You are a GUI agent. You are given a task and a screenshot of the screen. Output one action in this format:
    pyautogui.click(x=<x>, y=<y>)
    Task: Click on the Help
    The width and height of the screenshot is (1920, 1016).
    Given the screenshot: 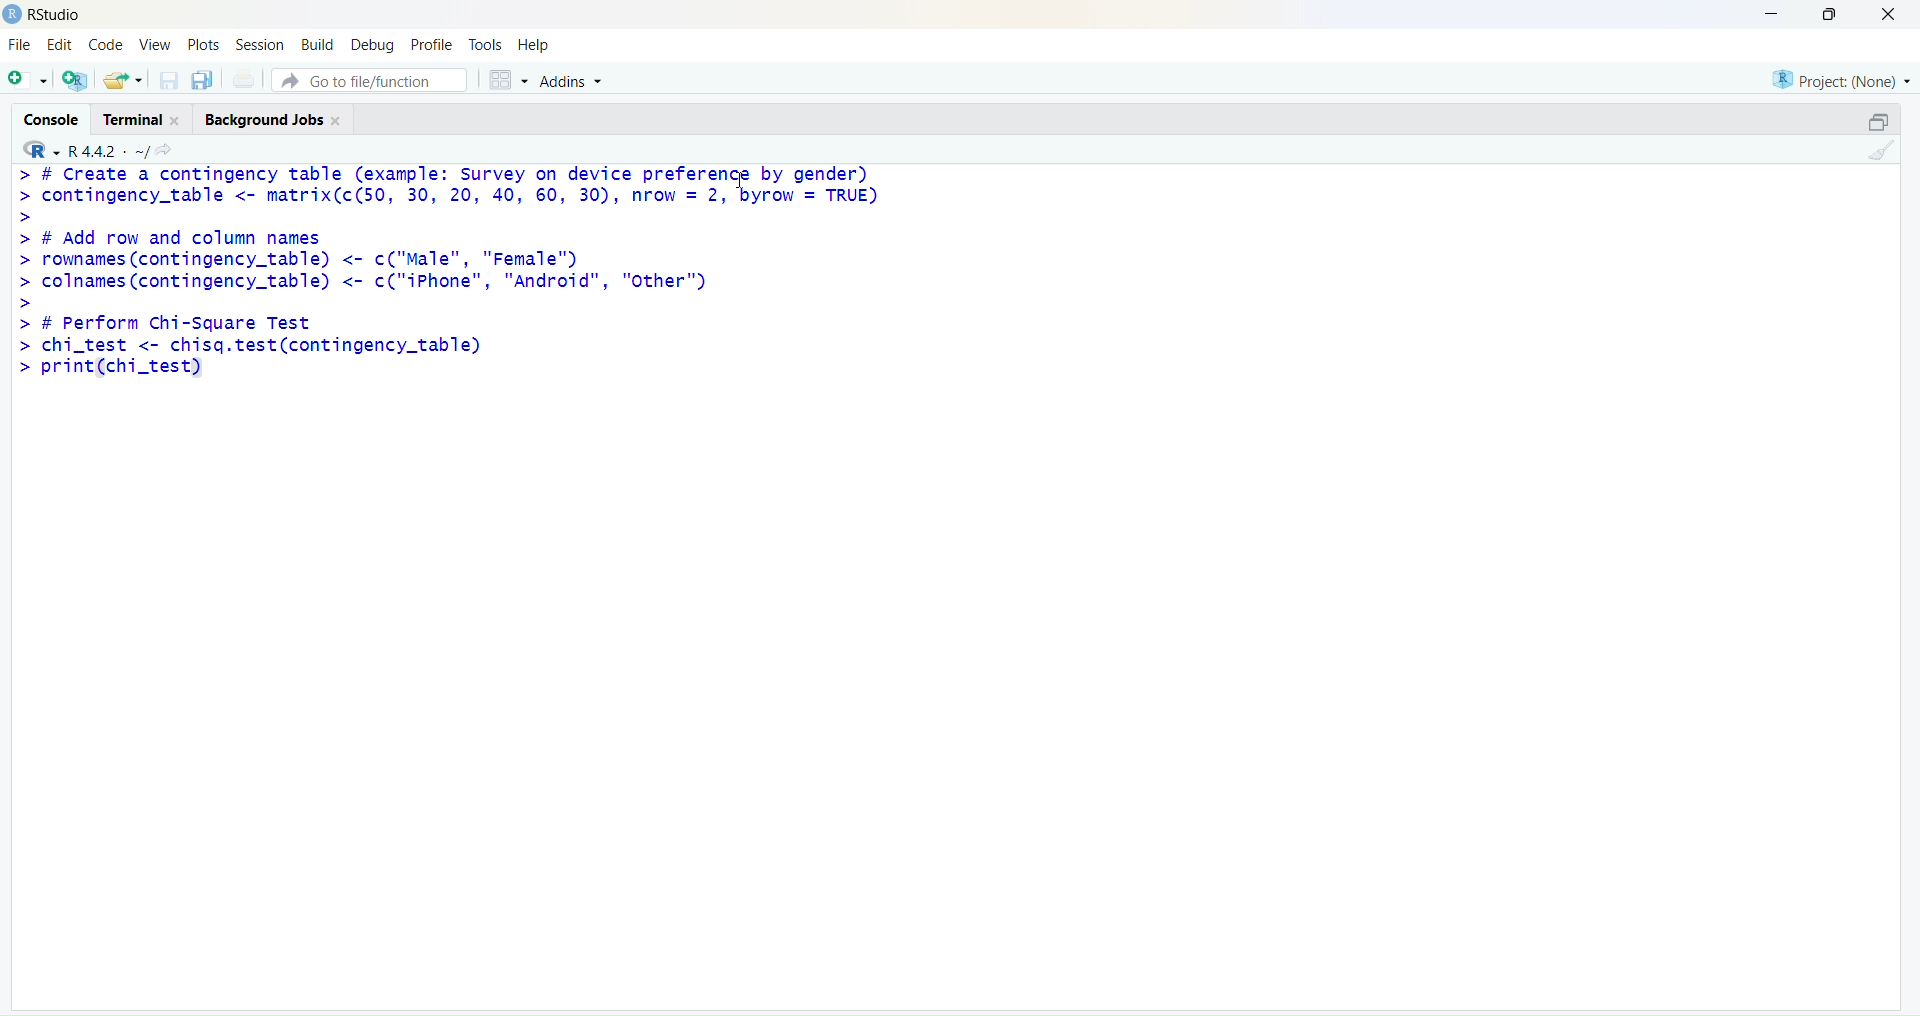 What is the action you would take?
    pyautogui.click(x=534, y=45)
    